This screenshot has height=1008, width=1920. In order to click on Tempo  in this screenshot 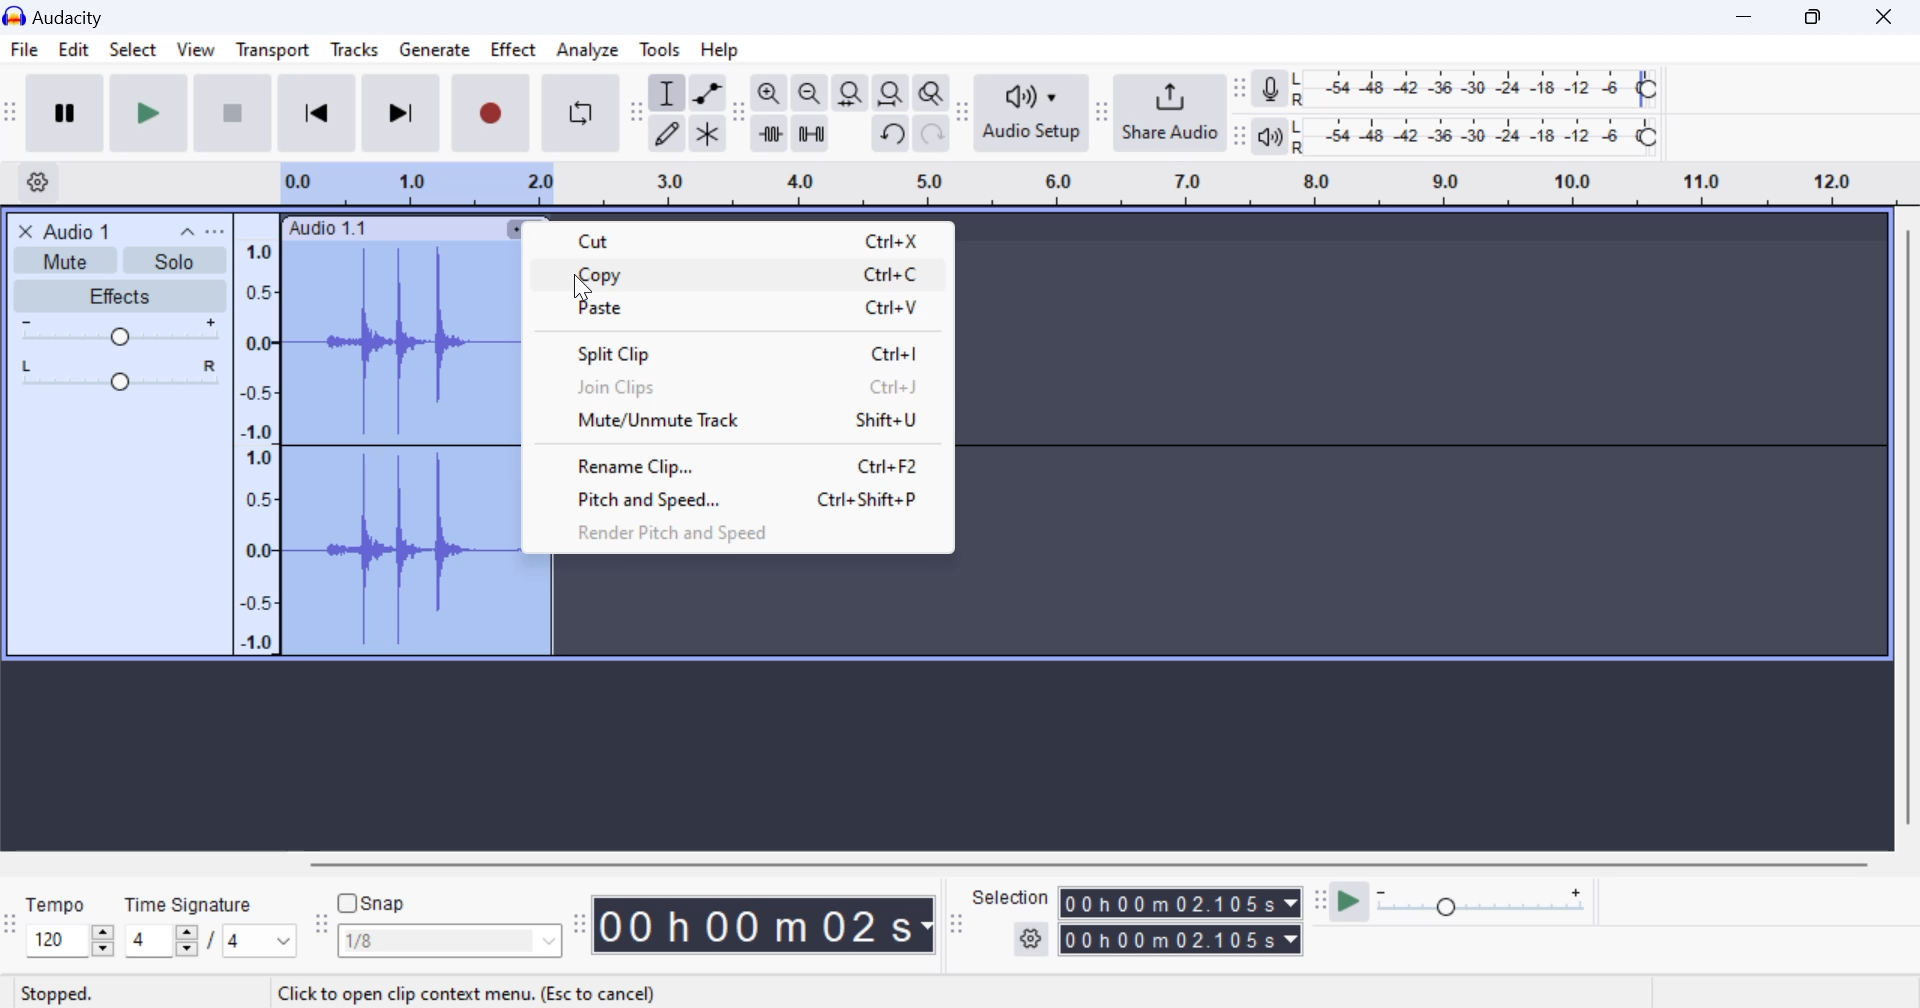, I will do `click(57, 903)`.